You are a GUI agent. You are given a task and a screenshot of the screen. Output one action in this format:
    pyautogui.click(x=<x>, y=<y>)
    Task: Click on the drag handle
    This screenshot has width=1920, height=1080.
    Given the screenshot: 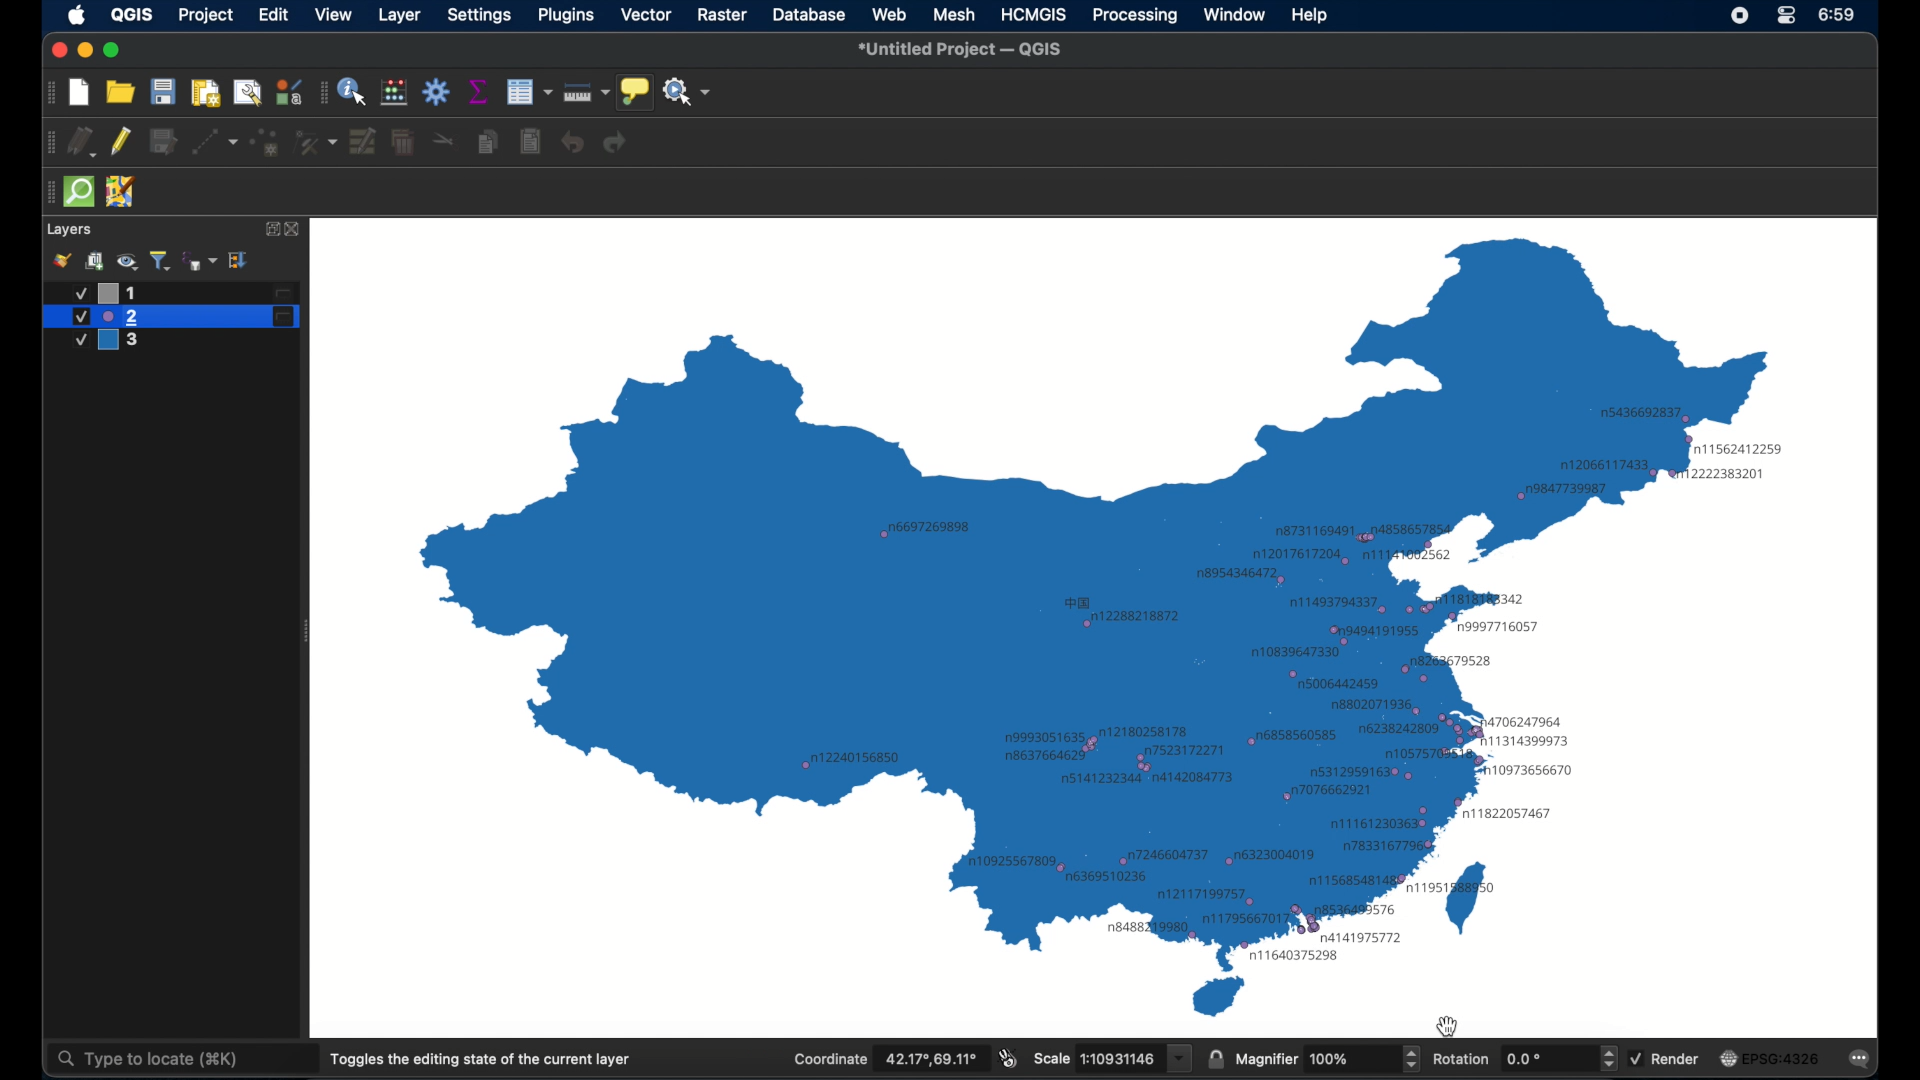 What is the action you would take?
    pyautogui.click(x=323, y=91)
    